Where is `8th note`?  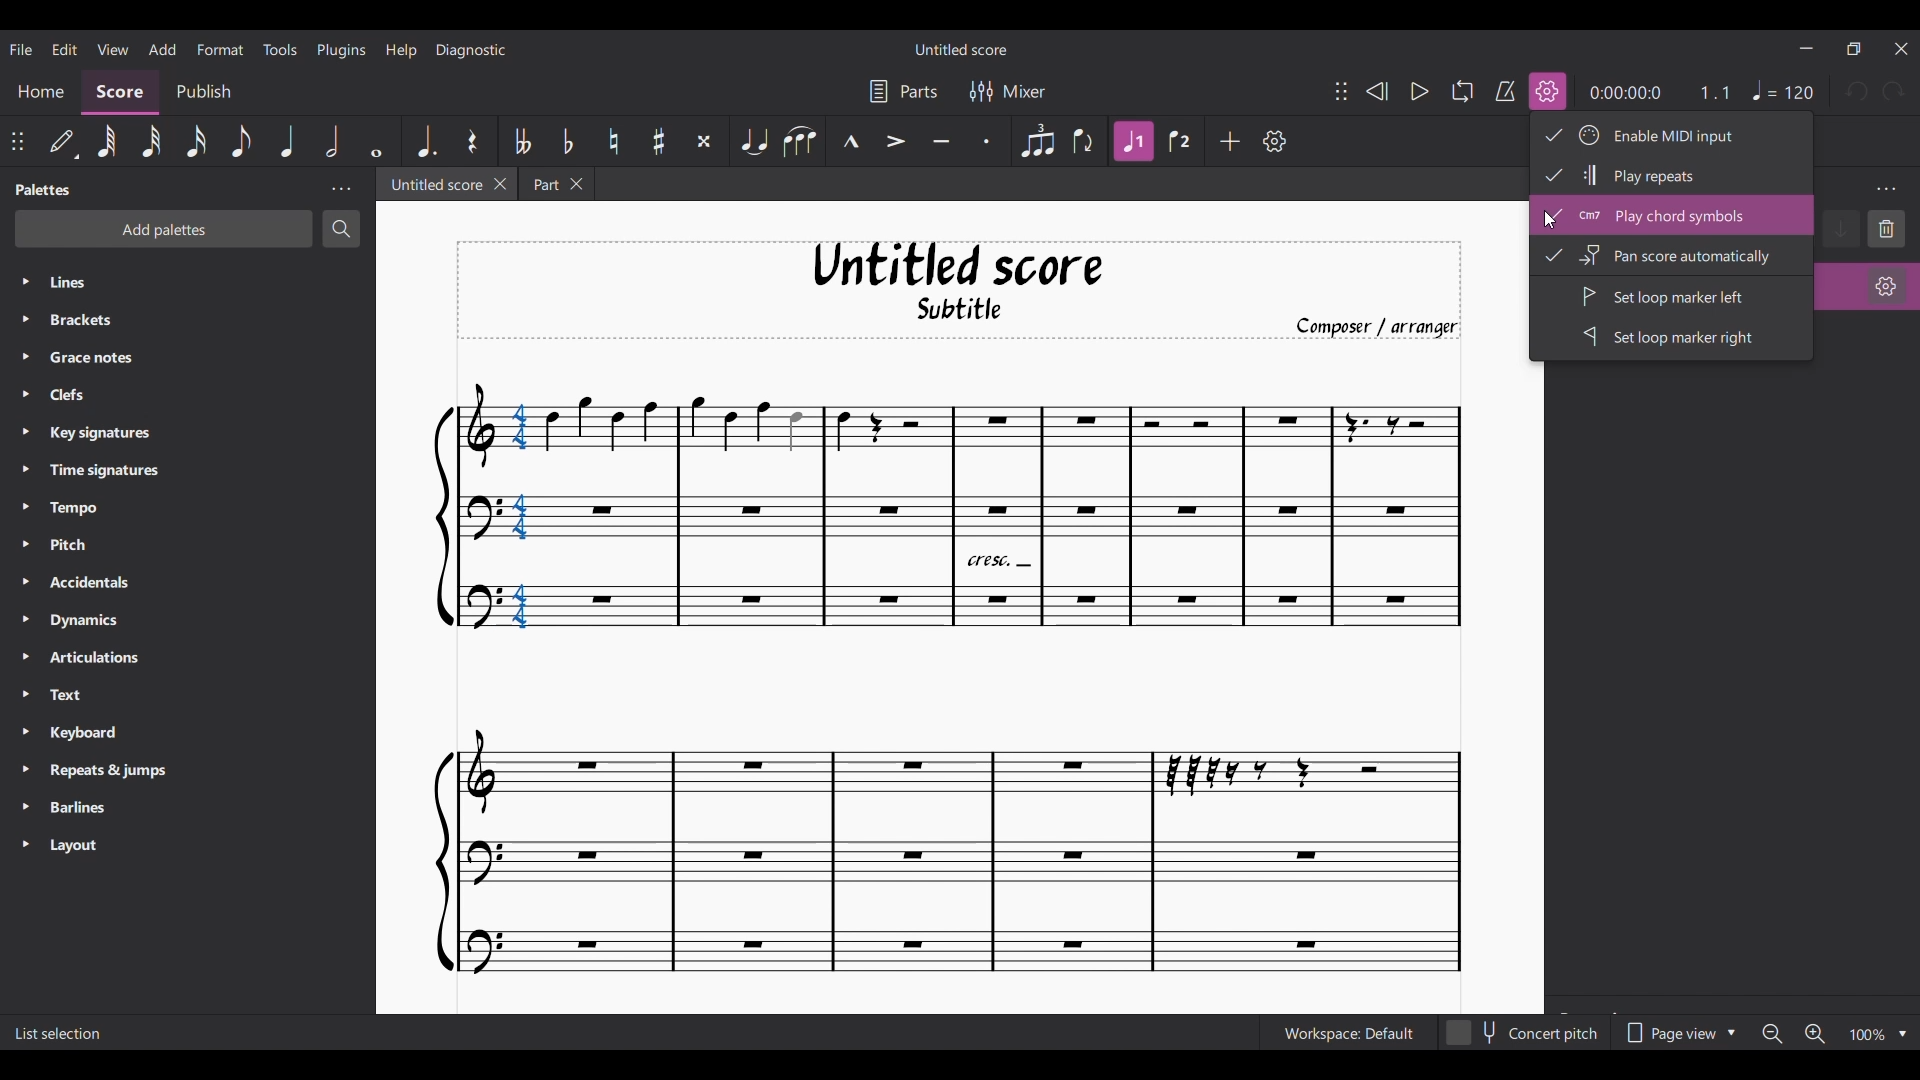
8th note is located at coordinates (240, 142).